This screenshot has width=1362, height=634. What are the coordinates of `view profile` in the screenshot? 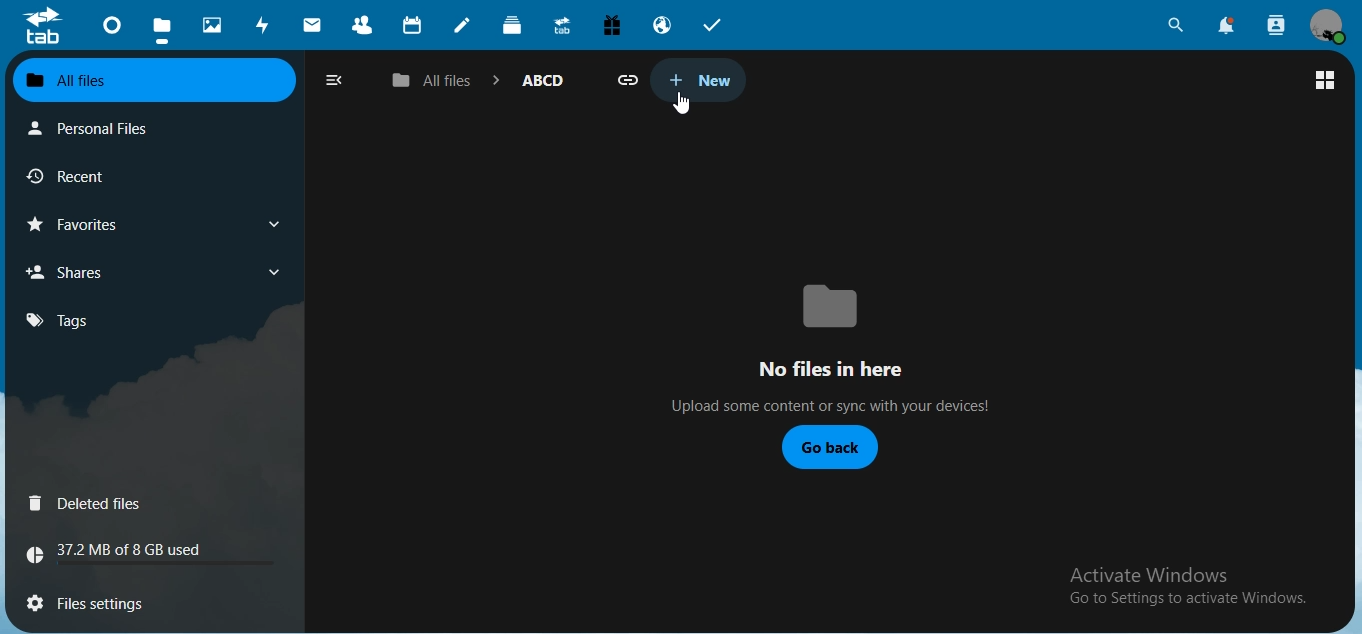 It's located at (1327, 26).